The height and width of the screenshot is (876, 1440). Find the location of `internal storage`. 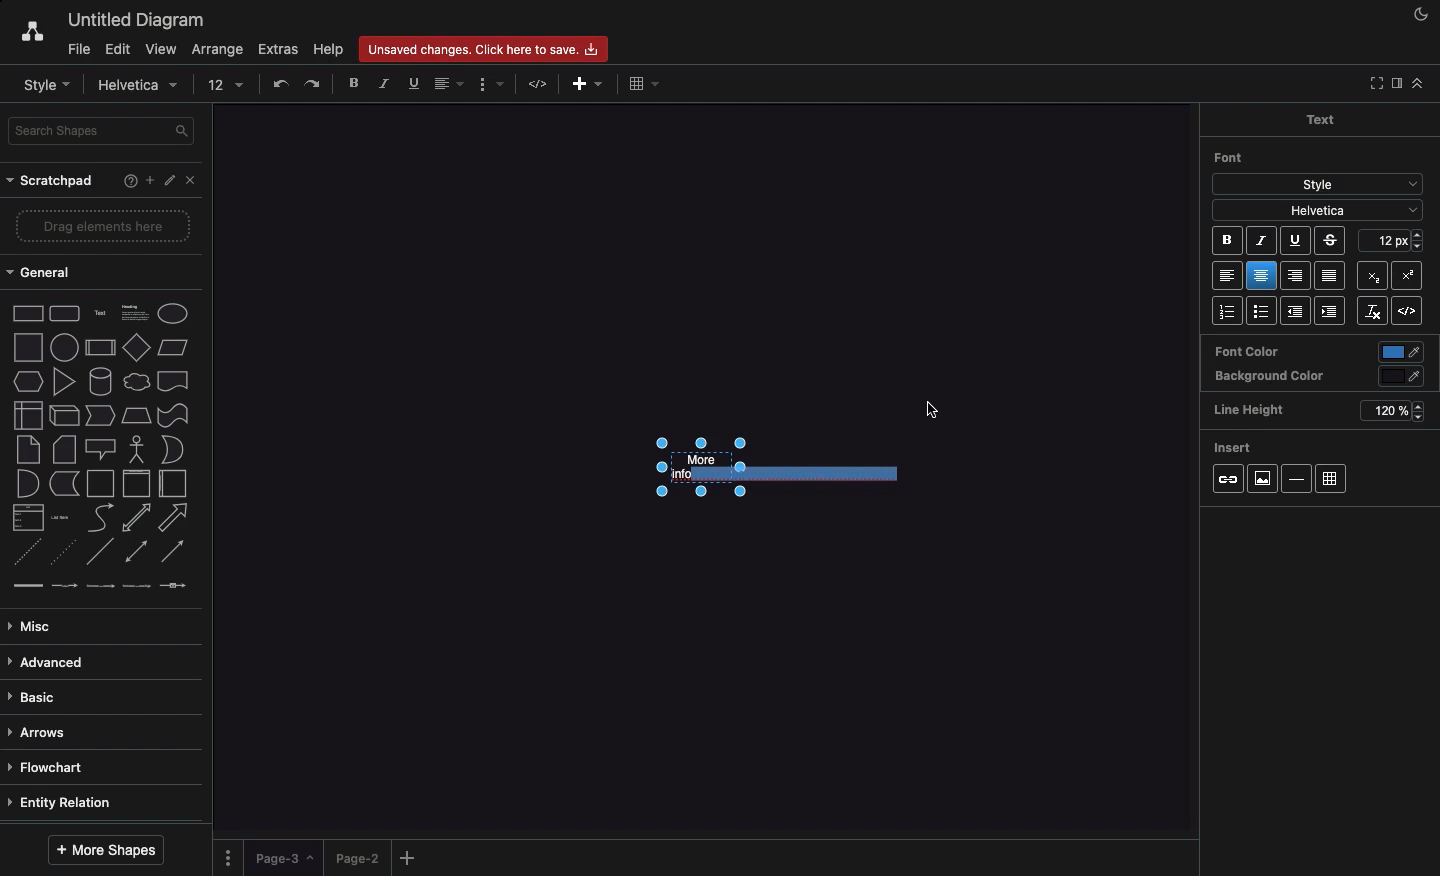

internal storage is located at coordinates (29, 415).